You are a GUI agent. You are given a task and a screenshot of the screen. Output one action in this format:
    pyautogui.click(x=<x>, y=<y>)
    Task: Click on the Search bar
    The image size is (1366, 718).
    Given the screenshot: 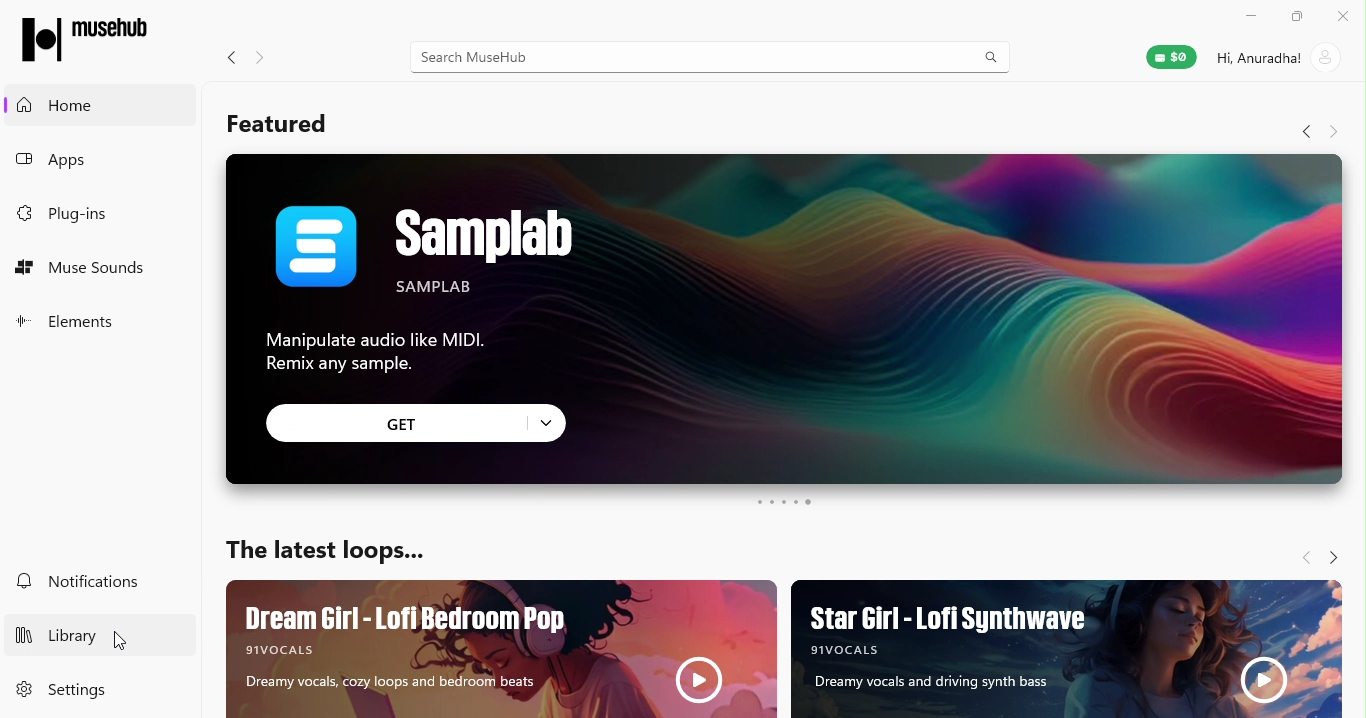 What is the action you would take?
    pyautogui.click(x=710, y=55)
    